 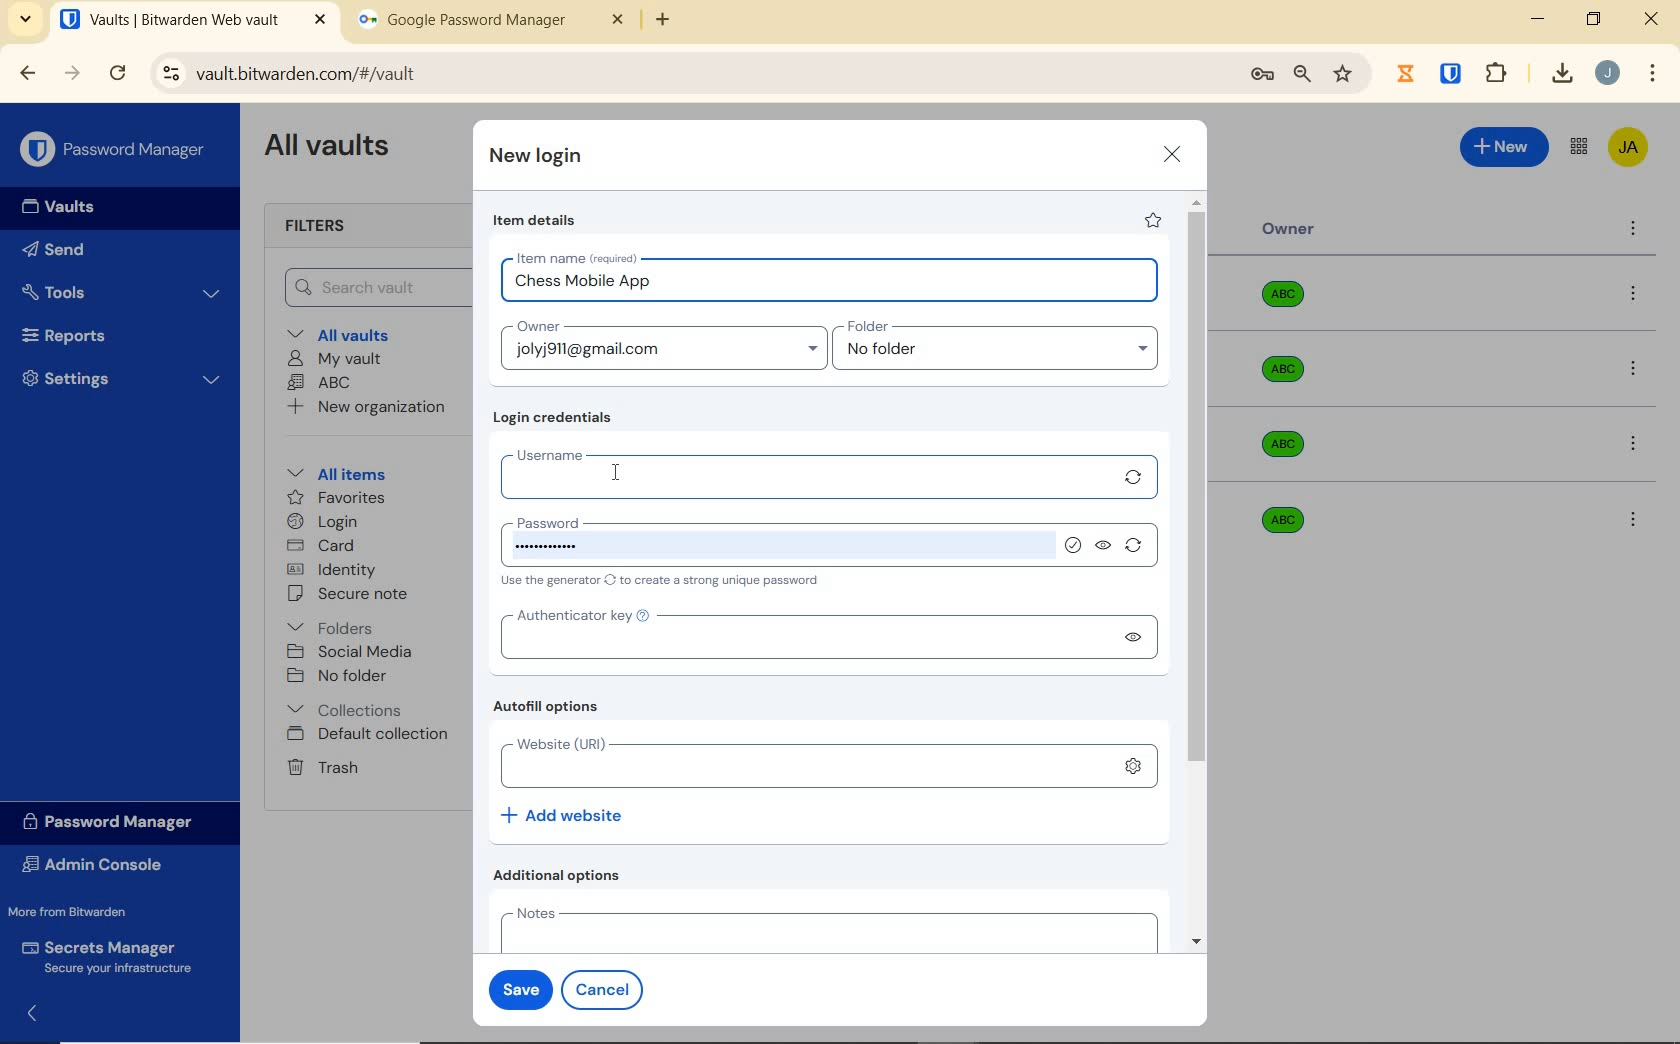 What do you see at coordinates (26, 73) in the screenshot?
I see `backward` at bounding box center [26, 73].